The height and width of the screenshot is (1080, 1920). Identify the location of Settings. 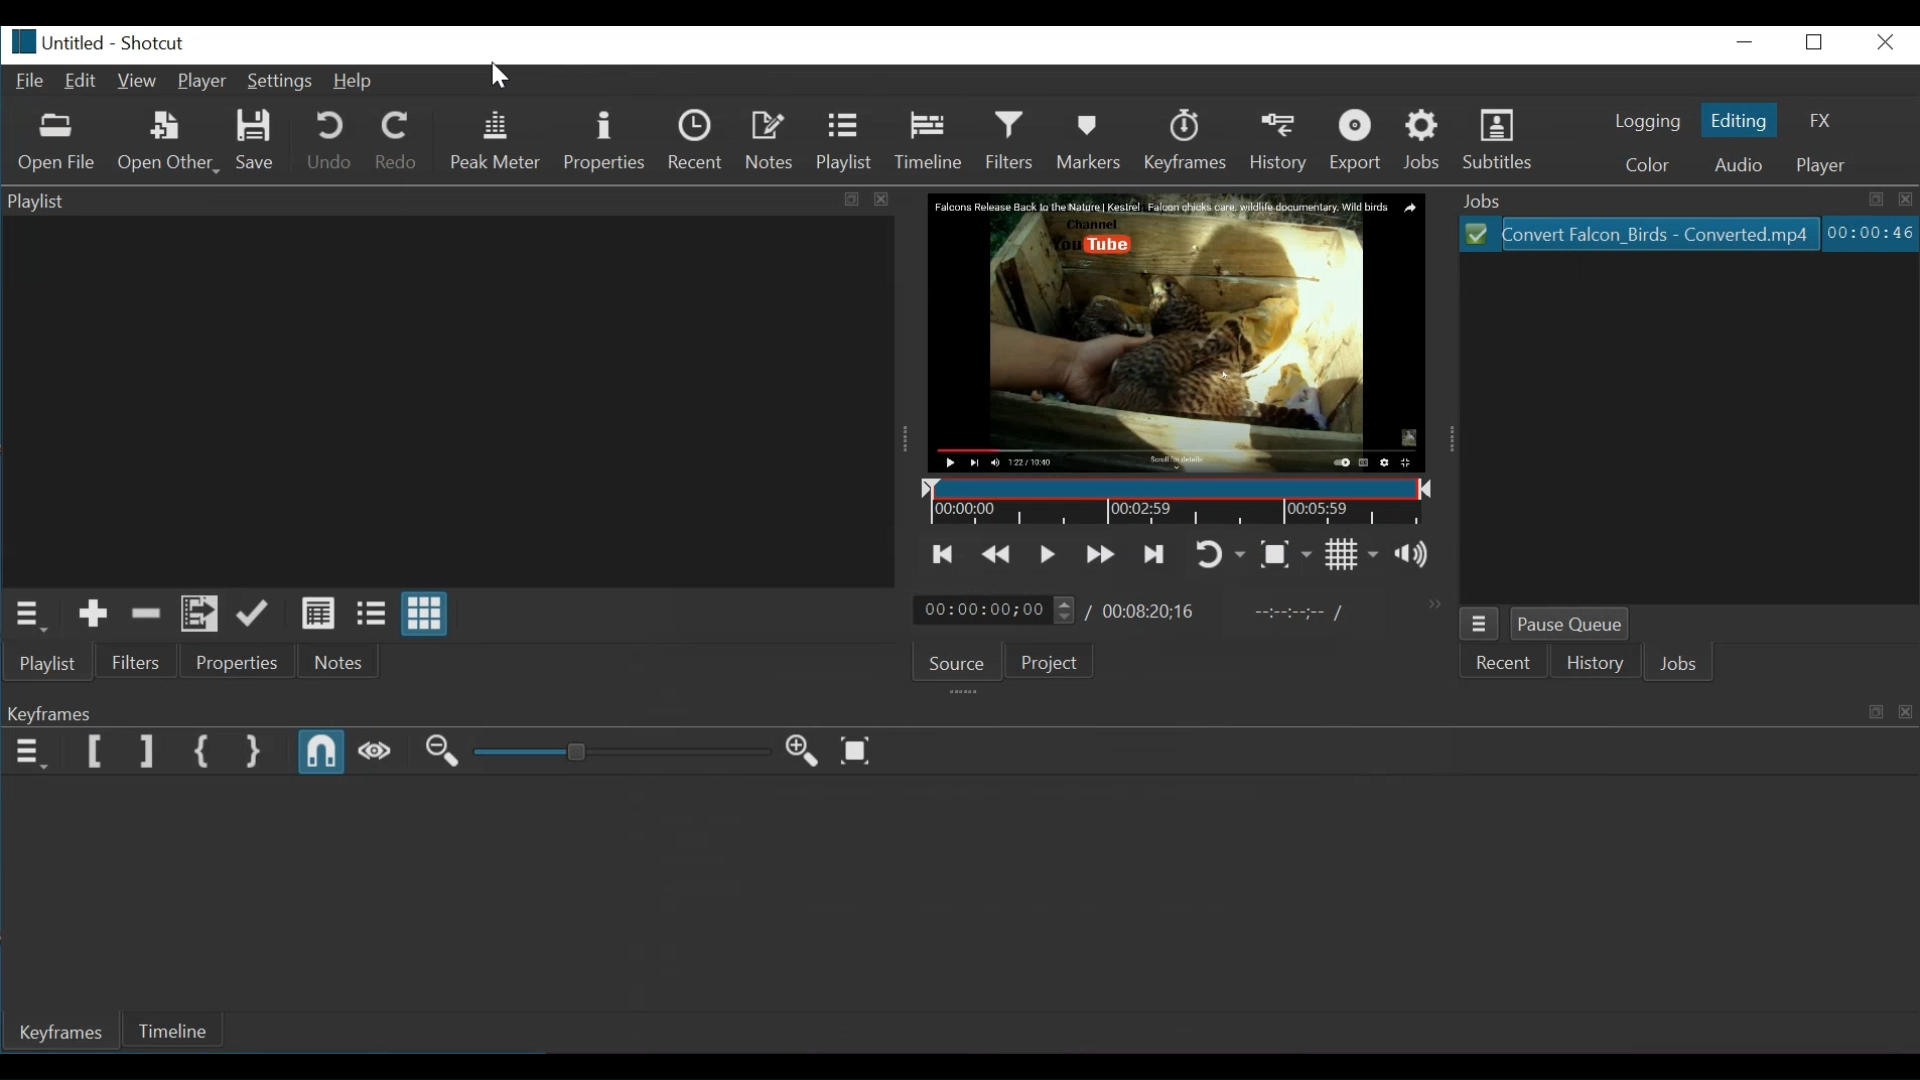
(280, 84).